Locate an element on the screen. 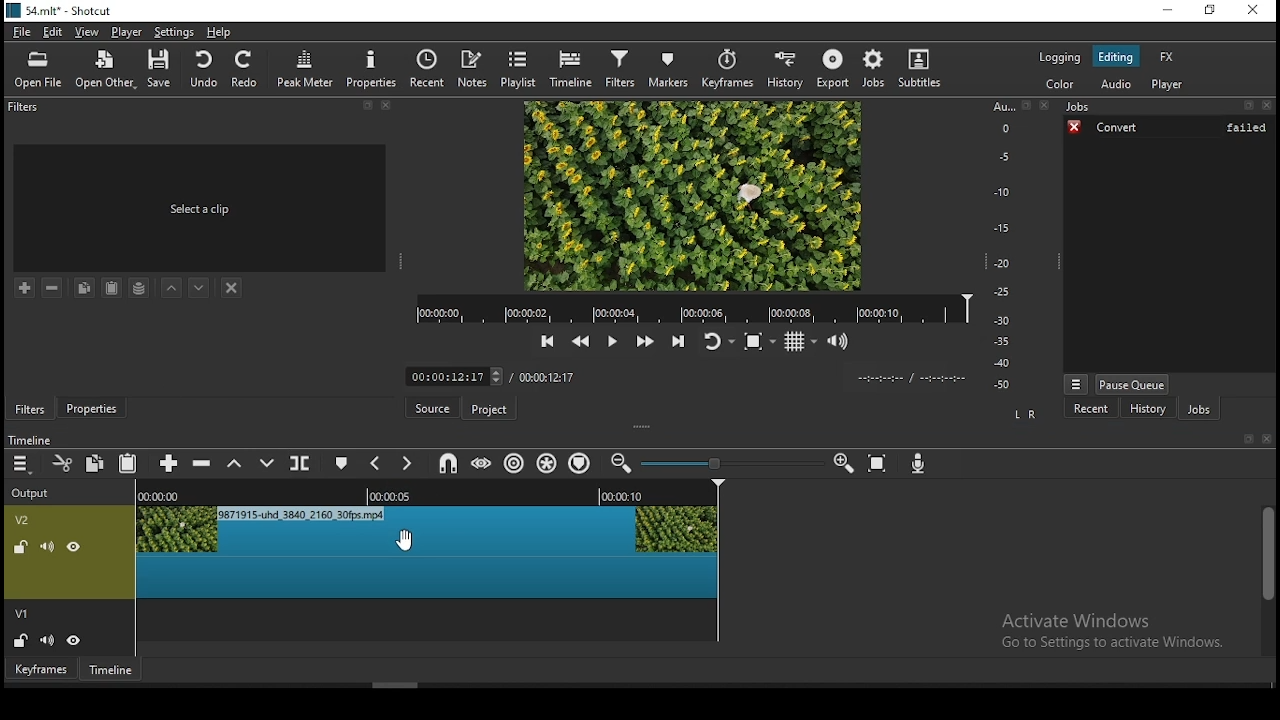  (un)locked is located at coordinates (23, 639).